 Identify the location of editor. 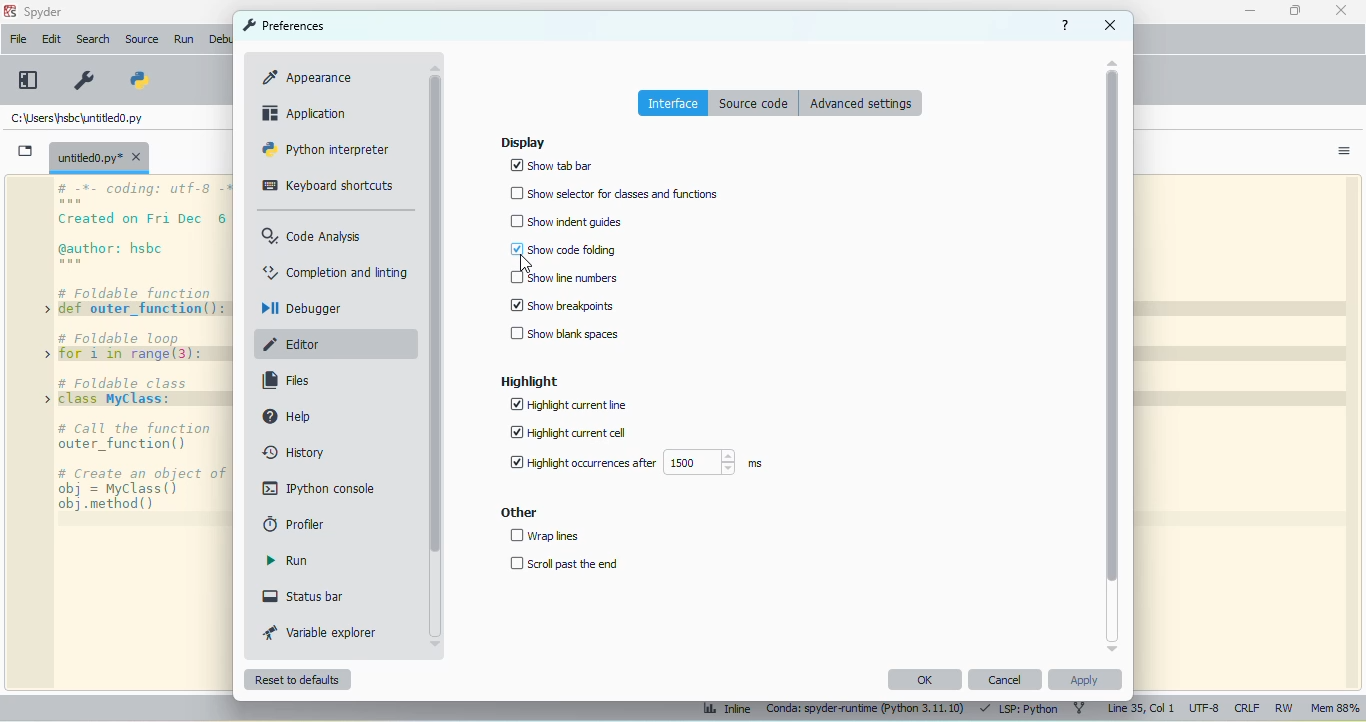
(294, 344).